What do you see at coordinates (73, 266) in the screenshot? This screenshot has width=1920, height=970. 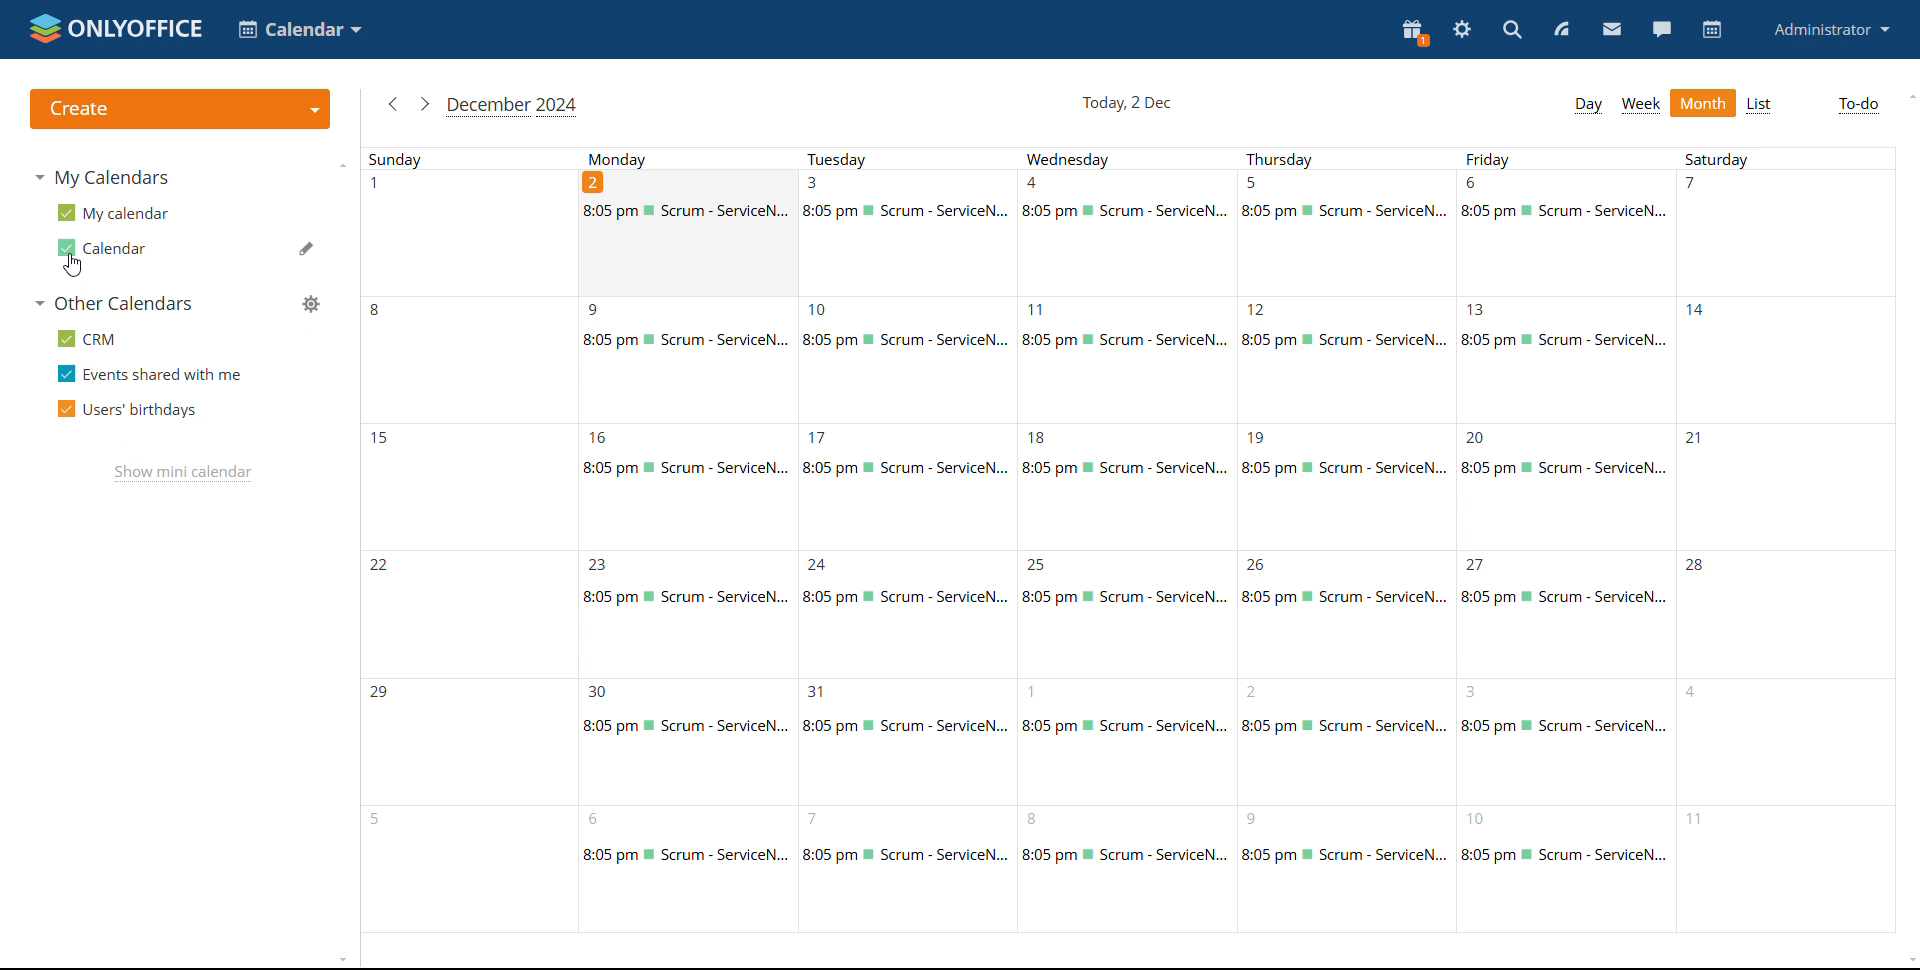 I see `cursor` at bounding box center [73, 266].